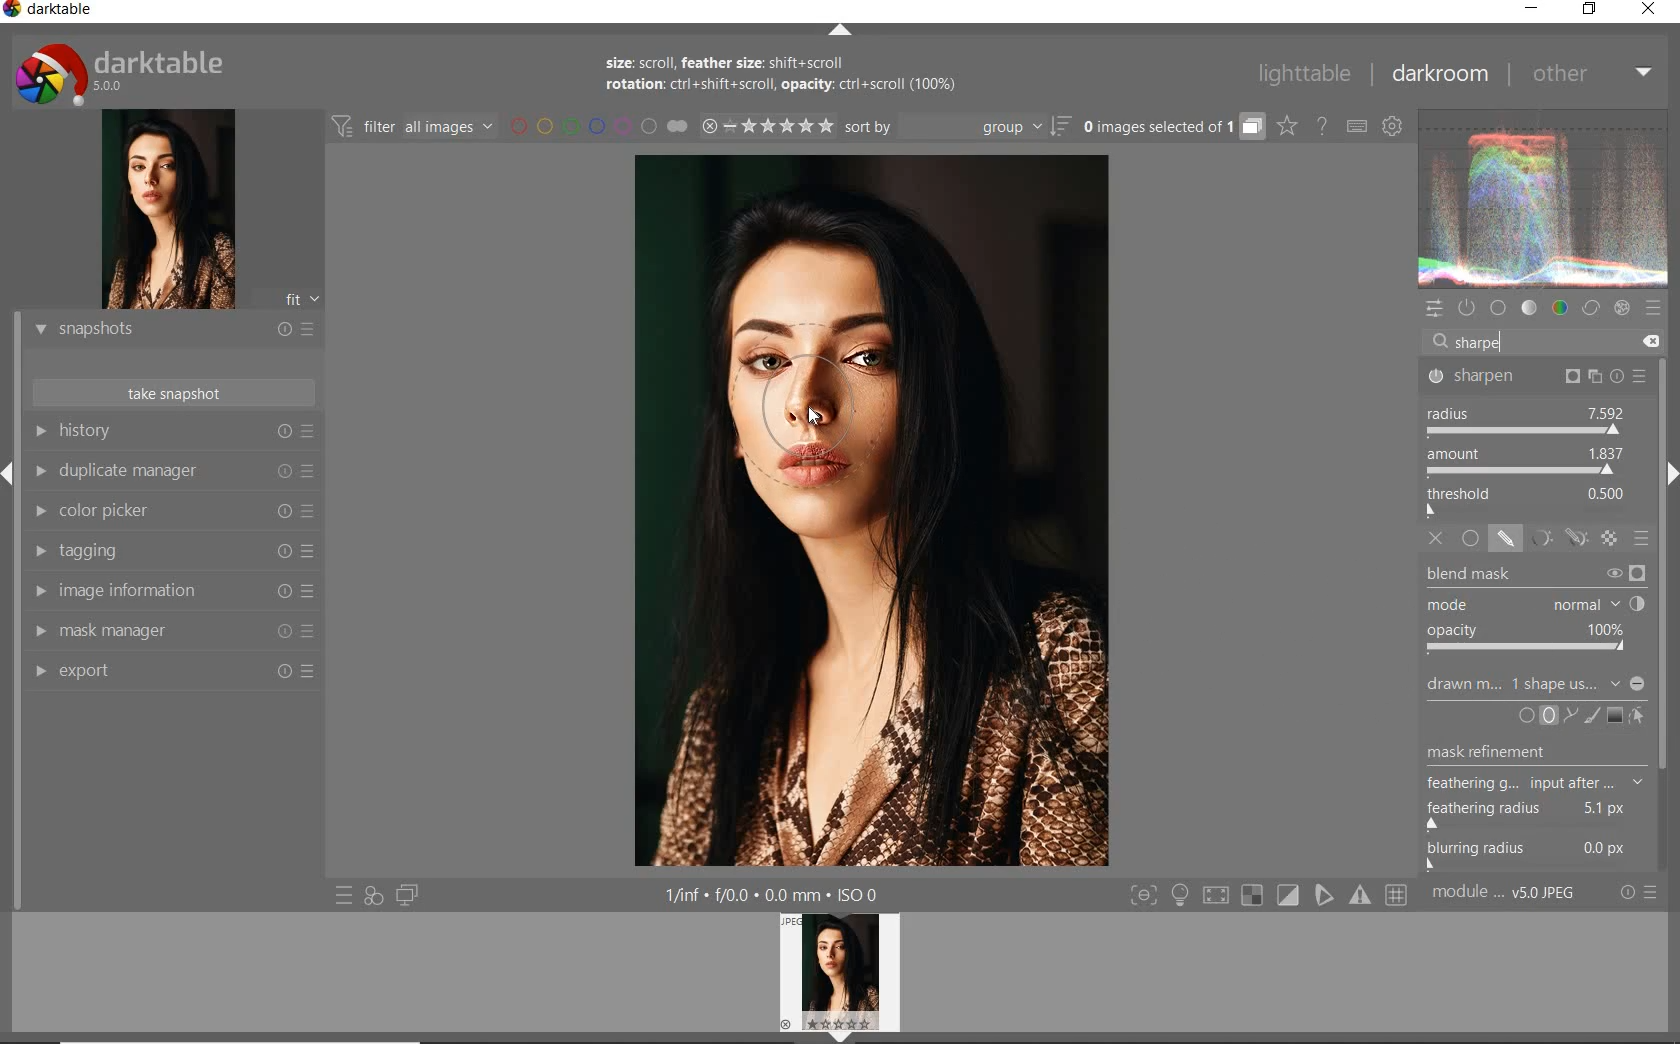 Image resolution: width=1680 pixels, height=1044 pixels. Describe the element at coordinates (171, 513) in the screenshot. I see `COLOR PICKER` at that location.